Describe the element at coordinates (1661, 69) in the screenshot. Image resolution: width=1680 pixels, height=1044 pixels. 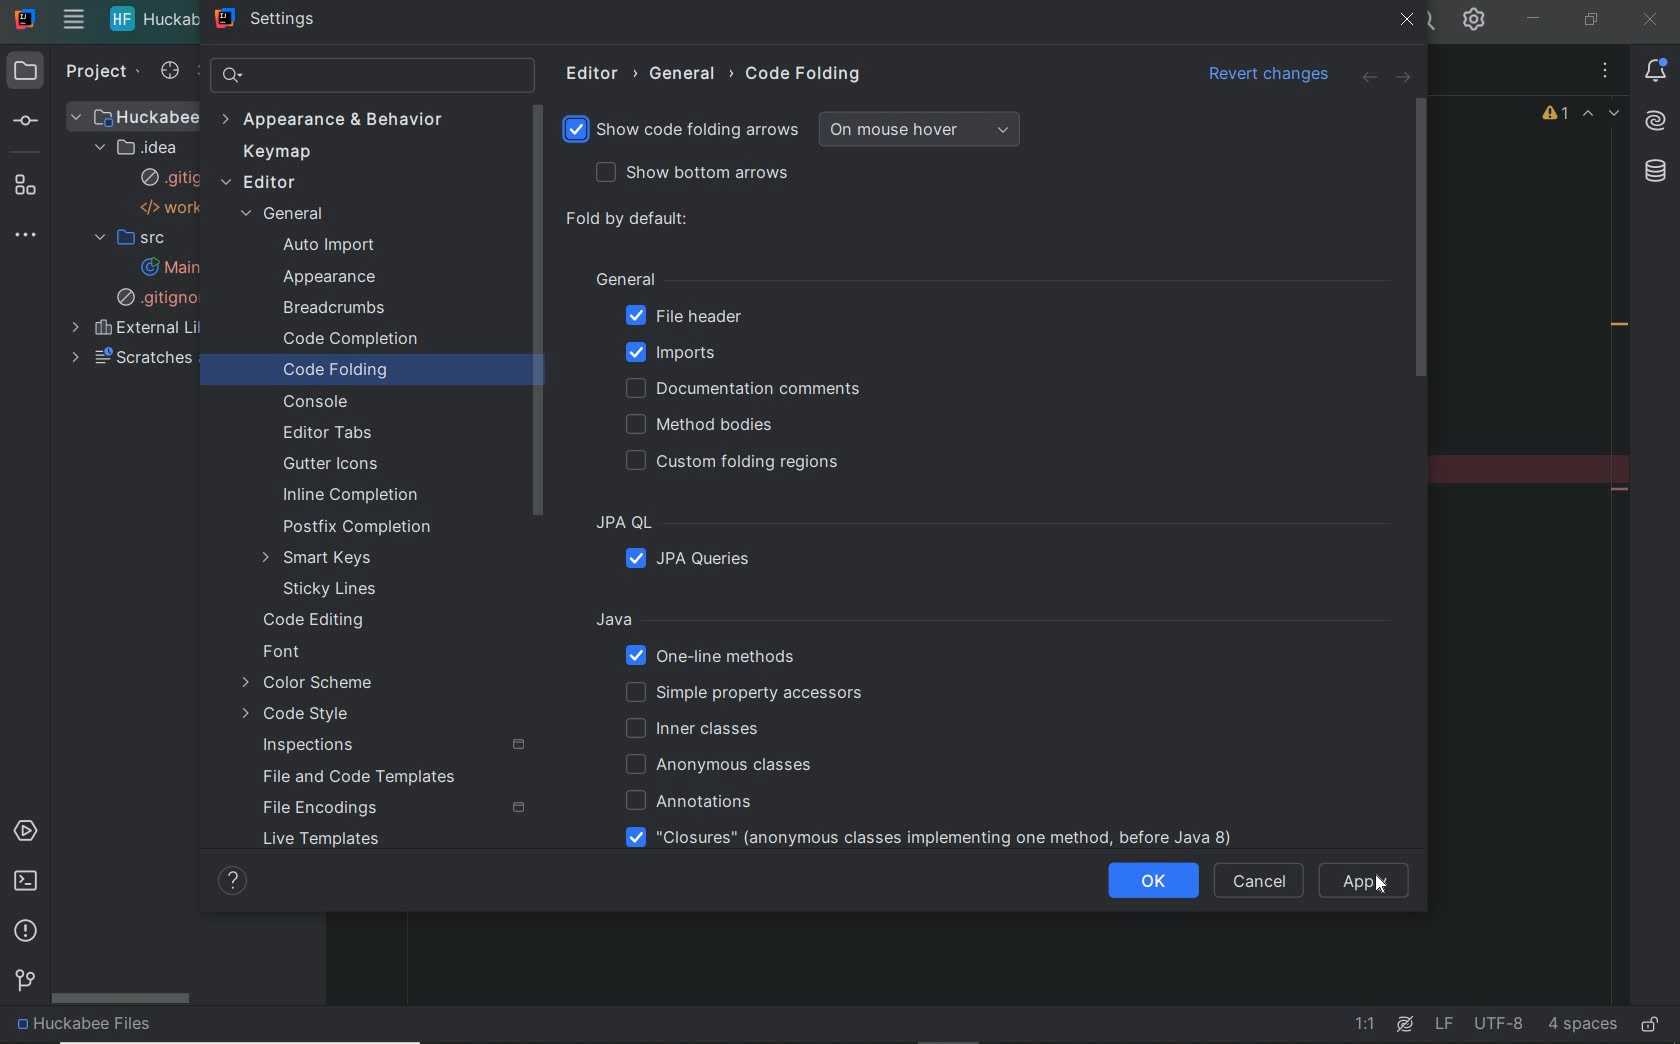
I see `notifications` at that location.